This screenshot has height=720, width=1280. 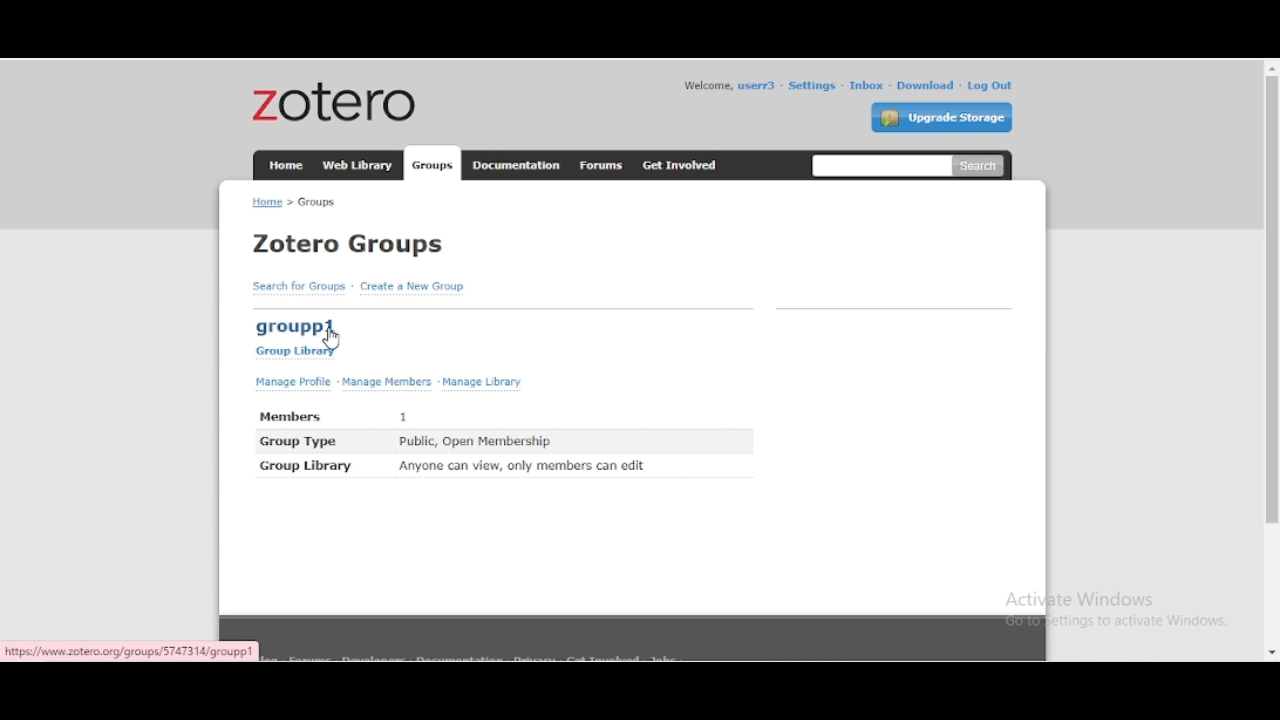 I want to click on groupp1, so click(x=293, y=326).